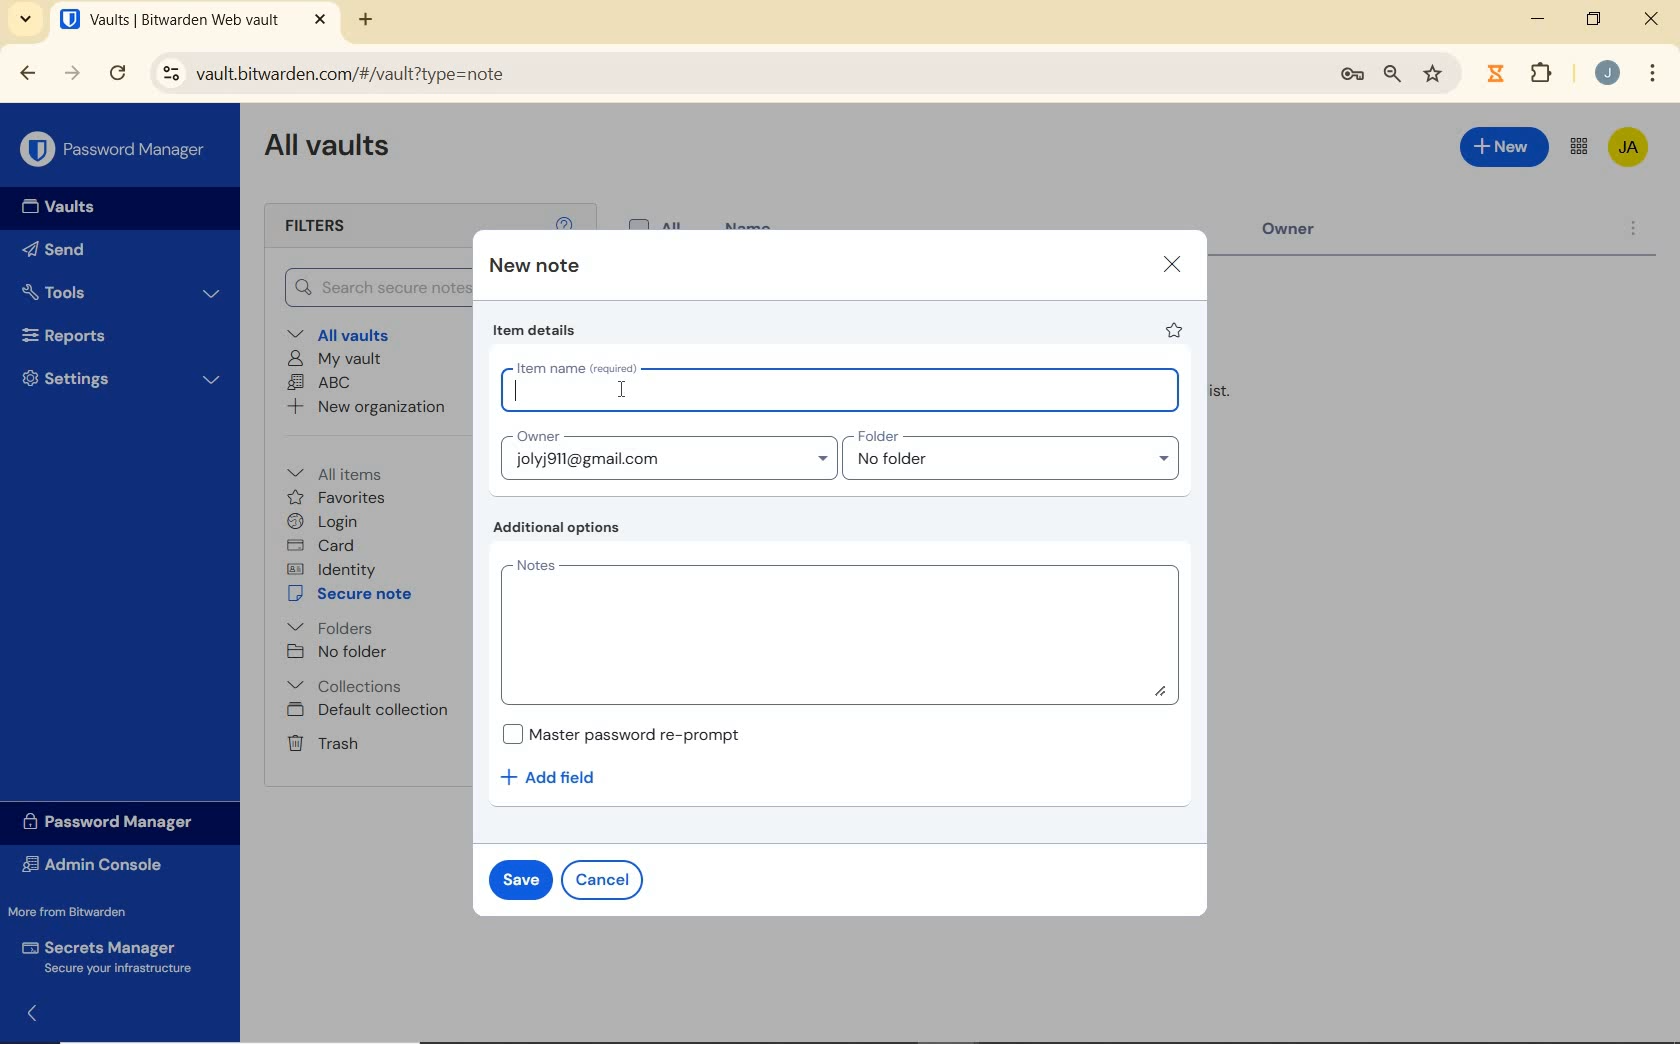 This screenshot has width=1680, height=1044. I want to click on Account, so click(1606, 72).